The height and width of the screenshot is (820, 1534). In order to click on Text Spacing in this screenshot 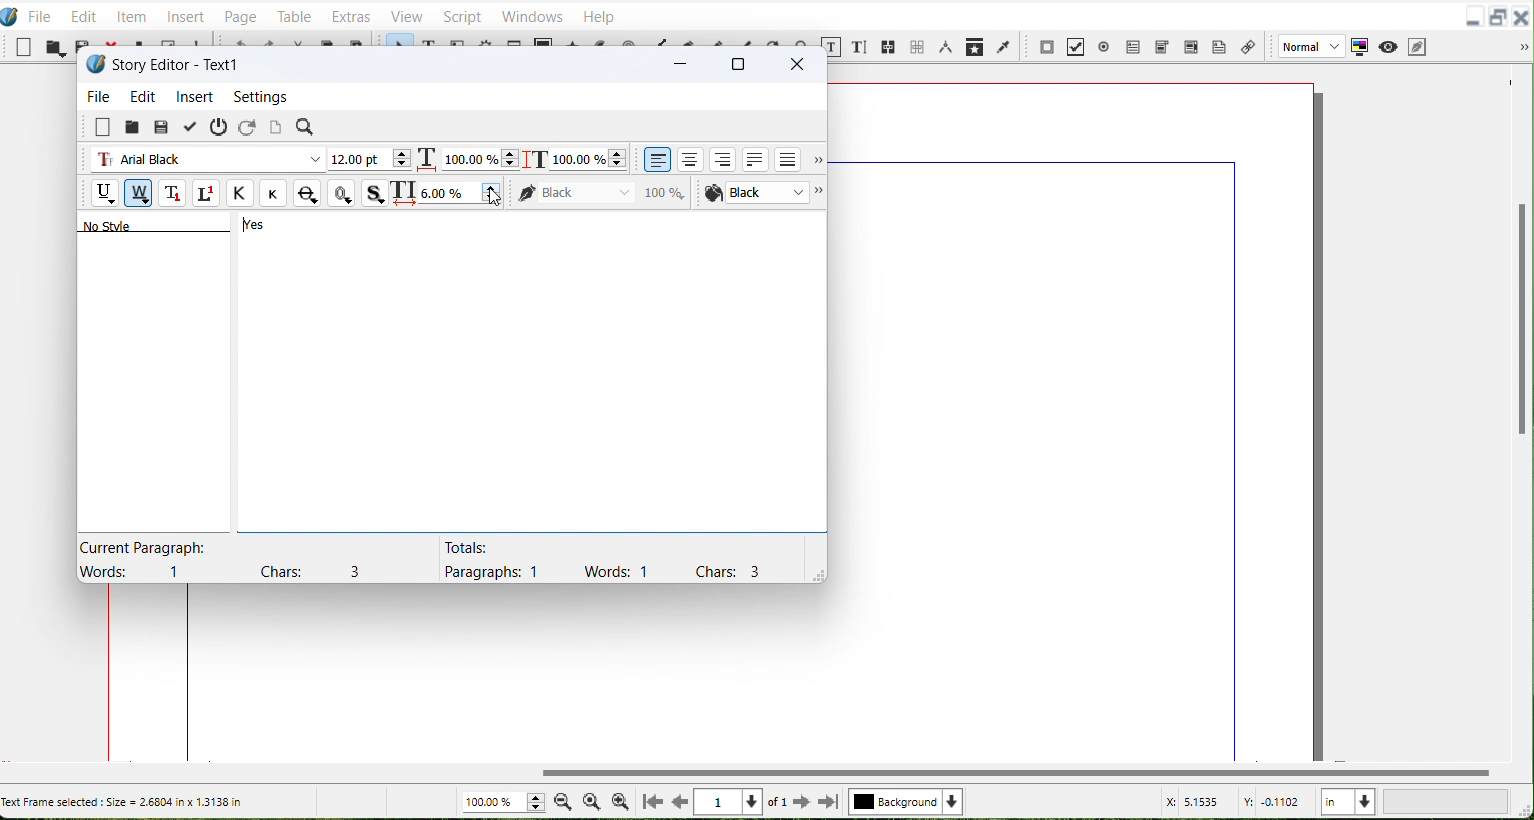, I will do `click(449, 191)`.